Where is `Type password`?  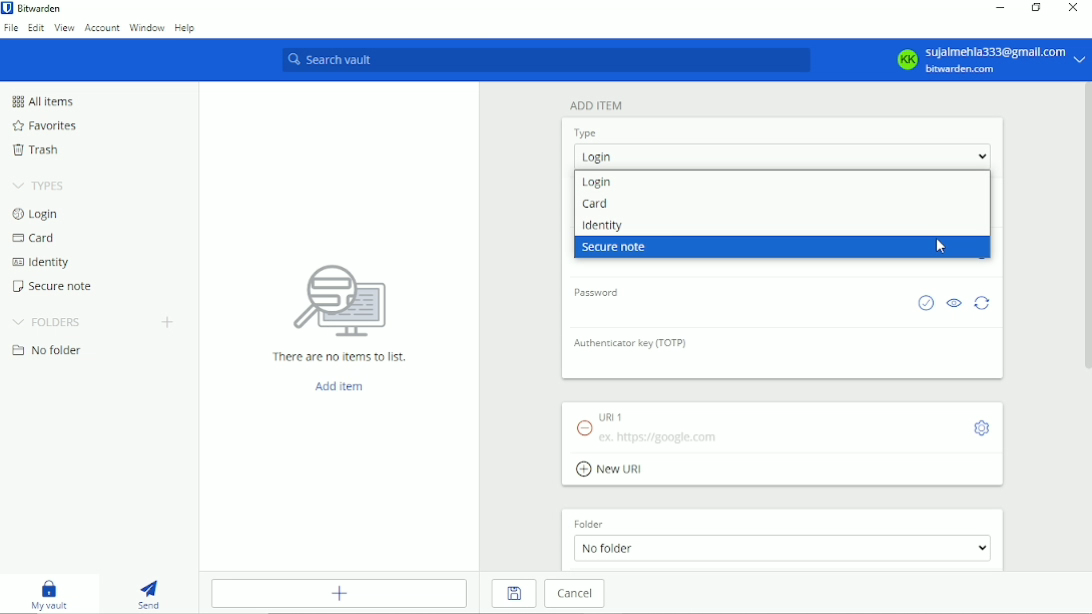 Type password is located at coordinates (633, 314).